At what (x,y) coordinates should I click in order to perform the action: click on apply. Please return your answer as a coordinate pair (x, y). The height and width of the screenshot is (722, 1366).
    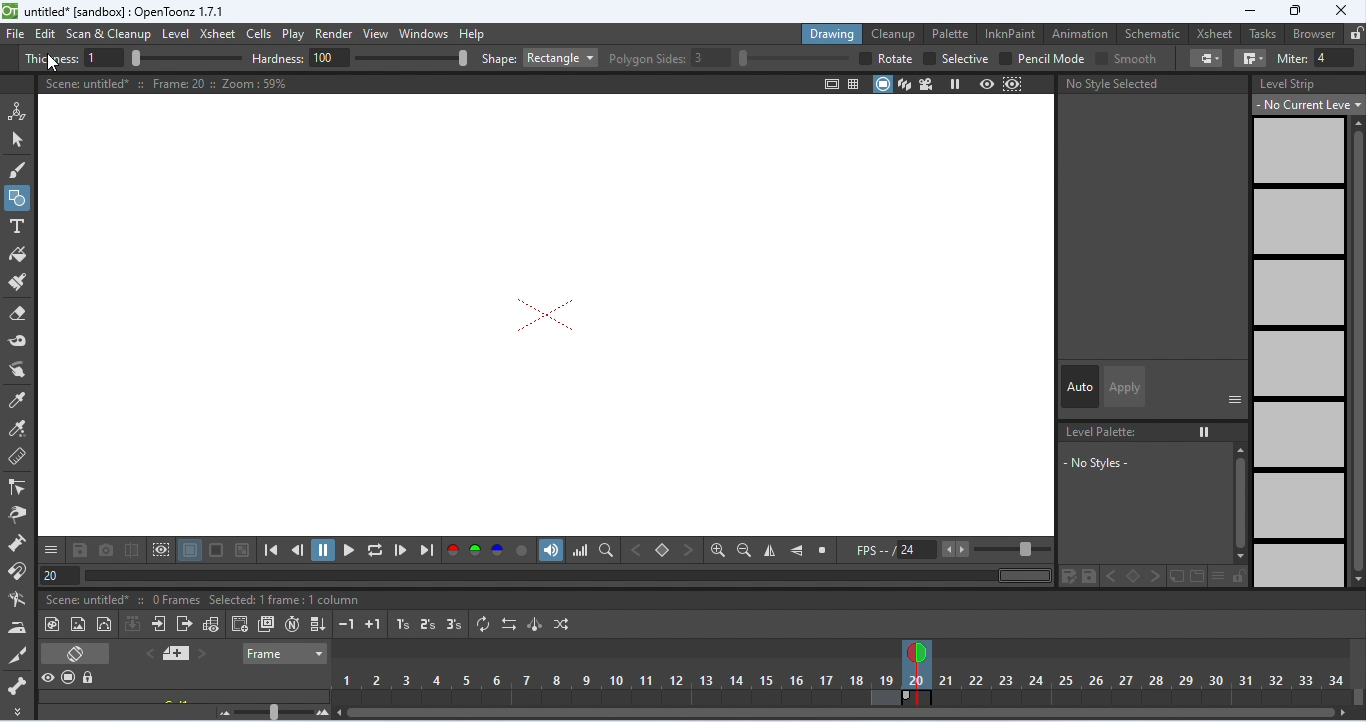
    Looking at the image, I should click on (1130, 387).